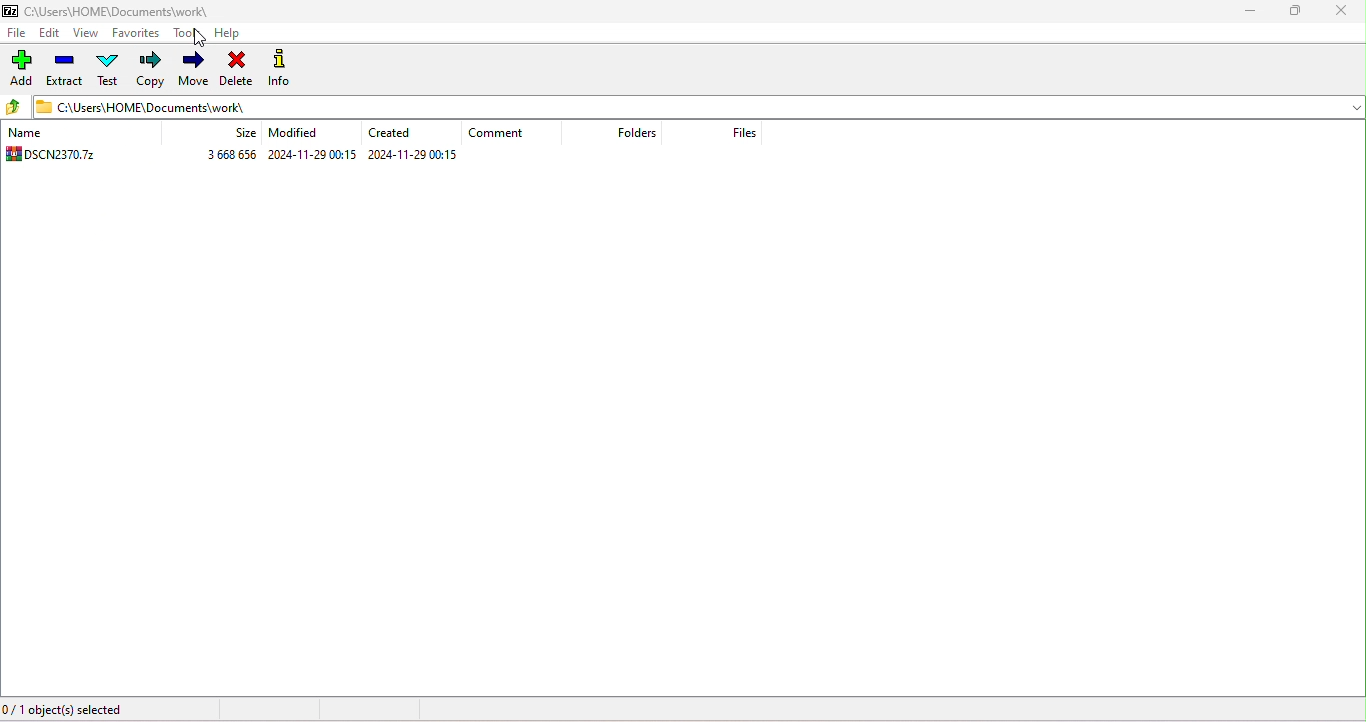 The height and width of the screenshot is (722, 1366). Describe the element at coordinates (55, 159) in the screenshot. I see `DSCN2370.7z` at that location.